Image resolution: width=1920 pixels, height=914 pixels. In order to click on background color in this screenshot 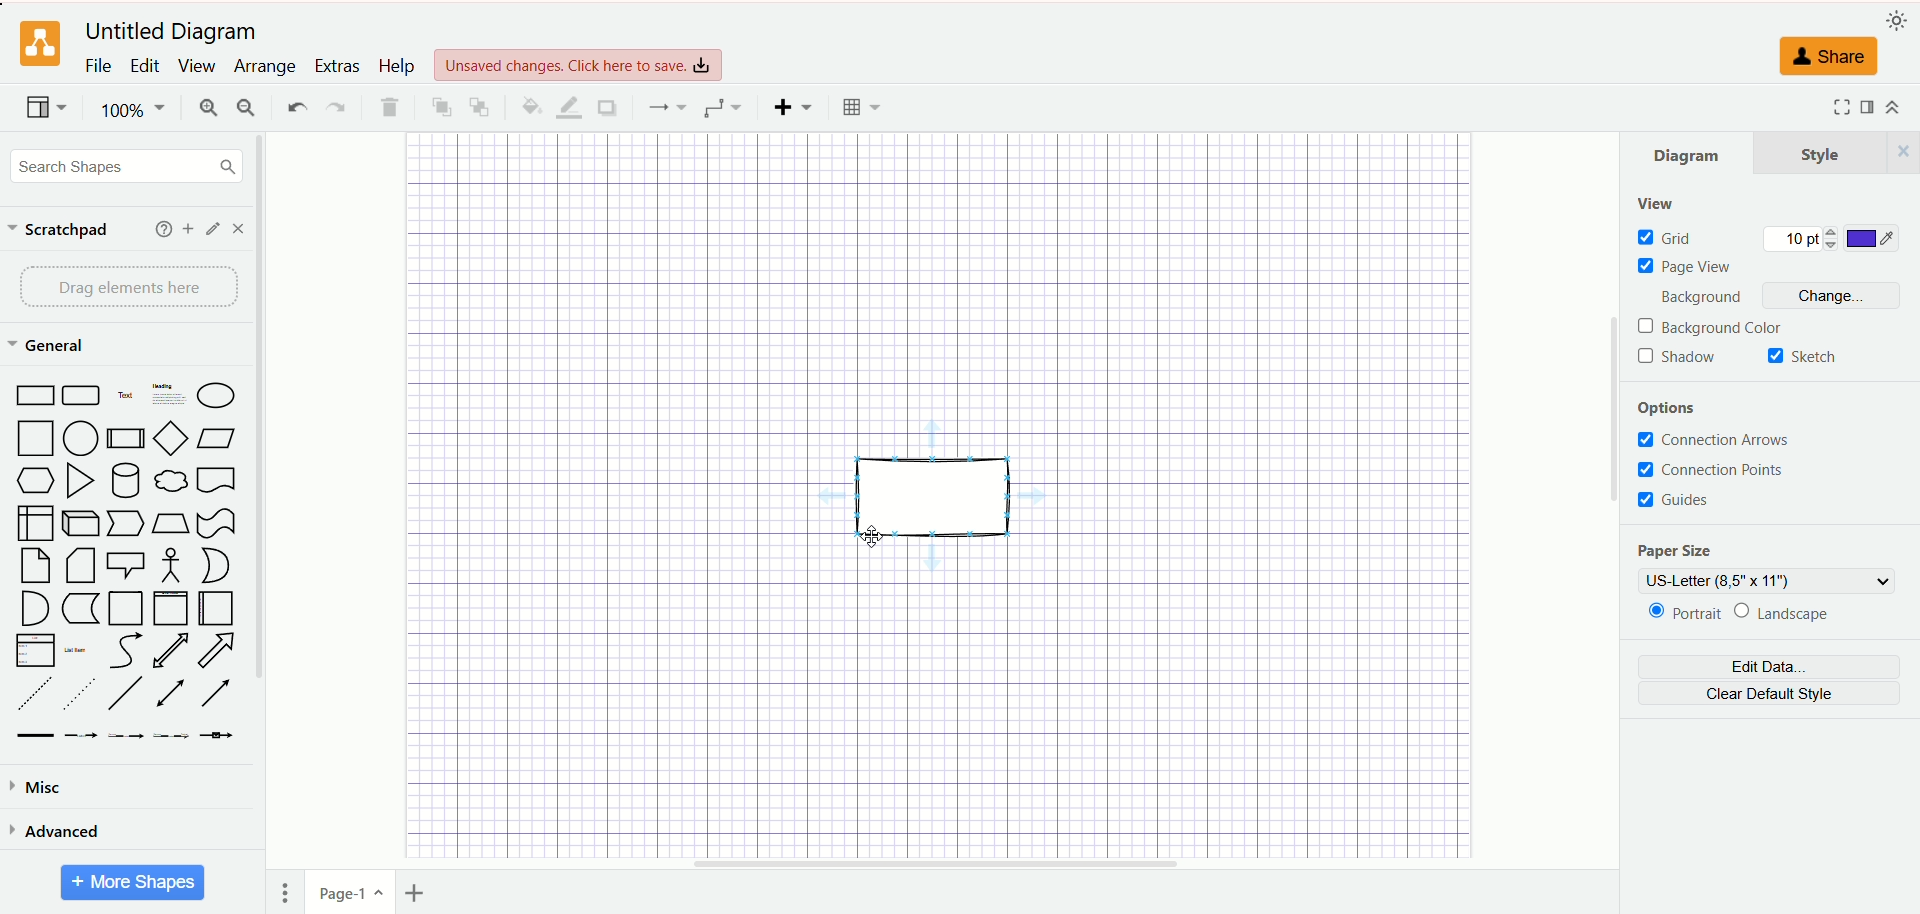, I will do `click(1714, 327)`.